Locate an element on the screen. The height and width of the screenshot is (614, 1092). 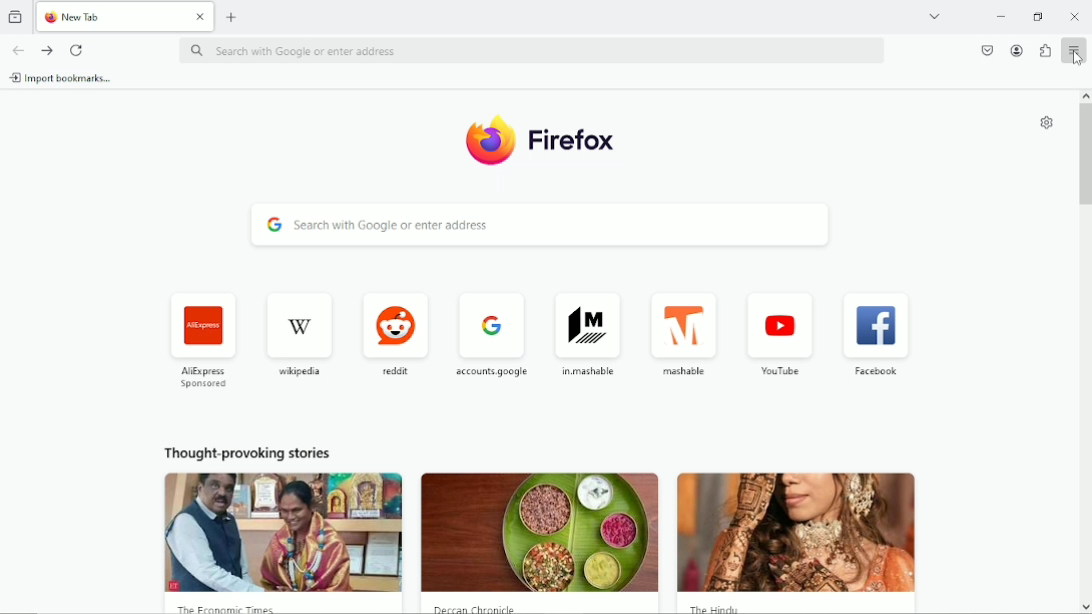
firefox logo is located at coordinates (50, 17).